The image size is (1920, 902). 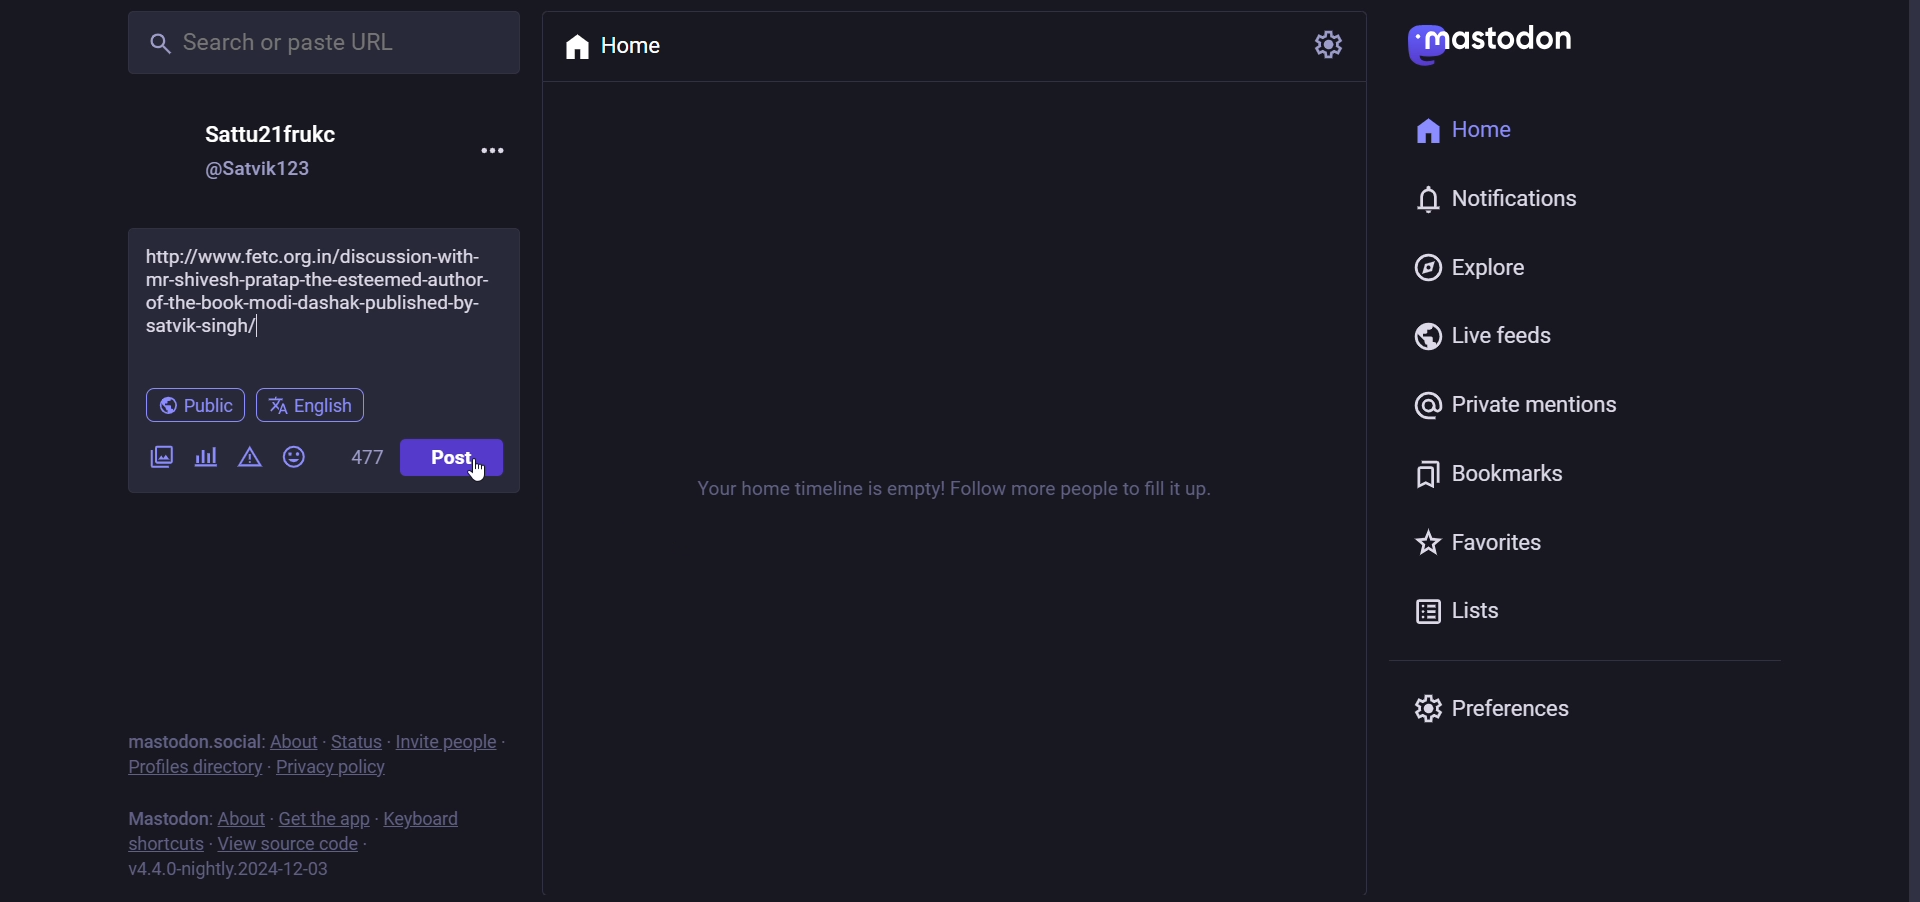 What do you see at coordinates (330, 771) in the screenshot?
I see `privacy policy` at bounding box center [330, 771].